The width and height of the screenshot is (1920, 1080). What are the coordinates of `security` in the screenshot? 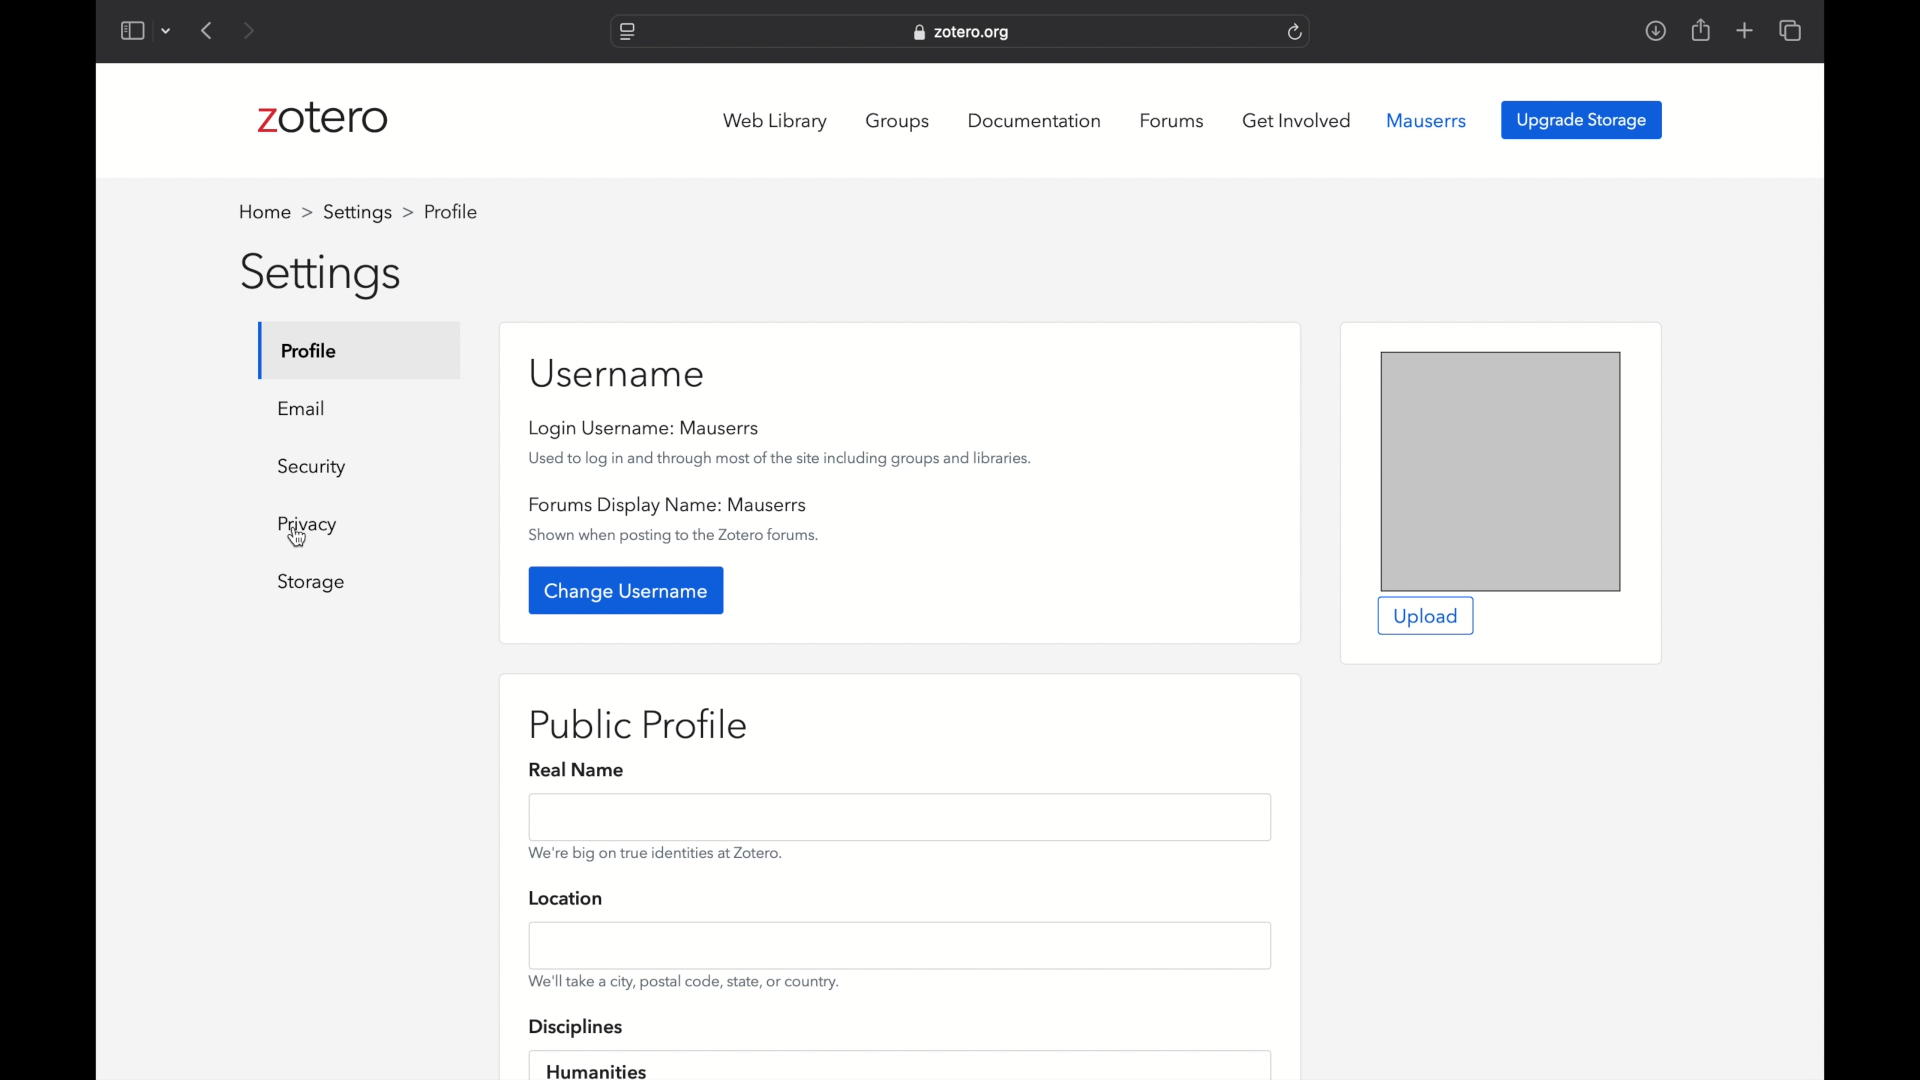 It's located at (313, 467).